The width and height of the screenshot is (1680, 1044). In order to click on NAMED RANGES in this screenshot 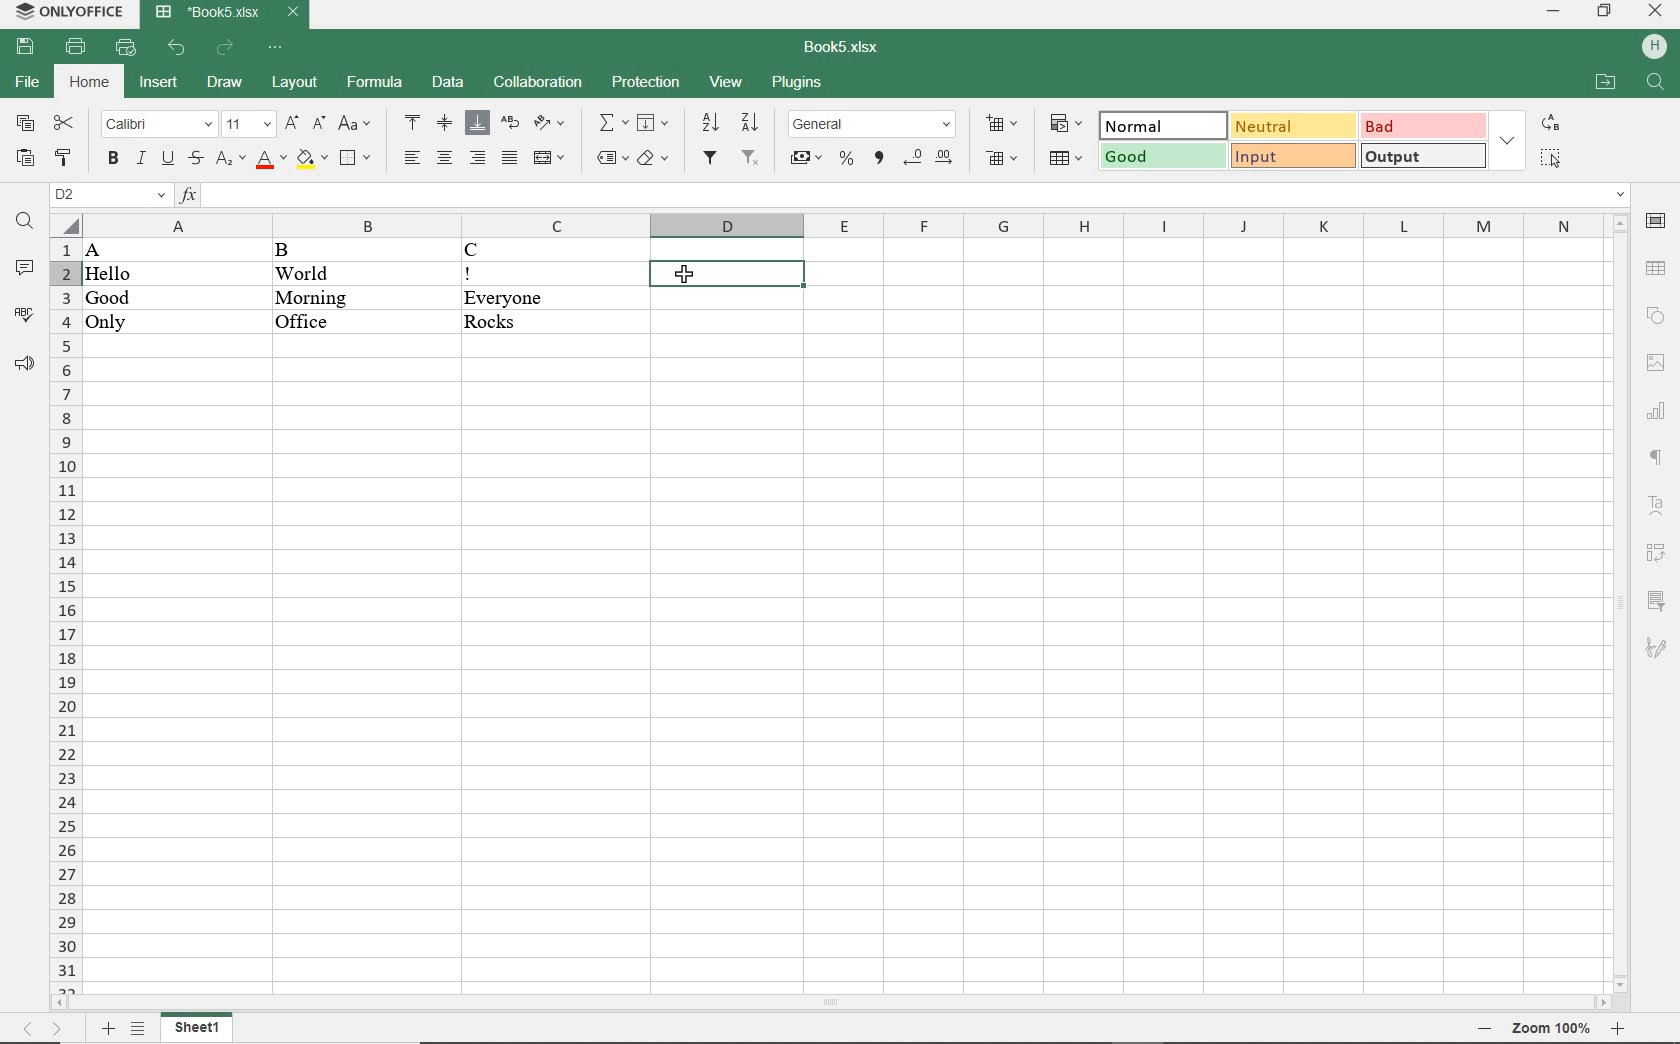, I will do `click(609, 158)`.